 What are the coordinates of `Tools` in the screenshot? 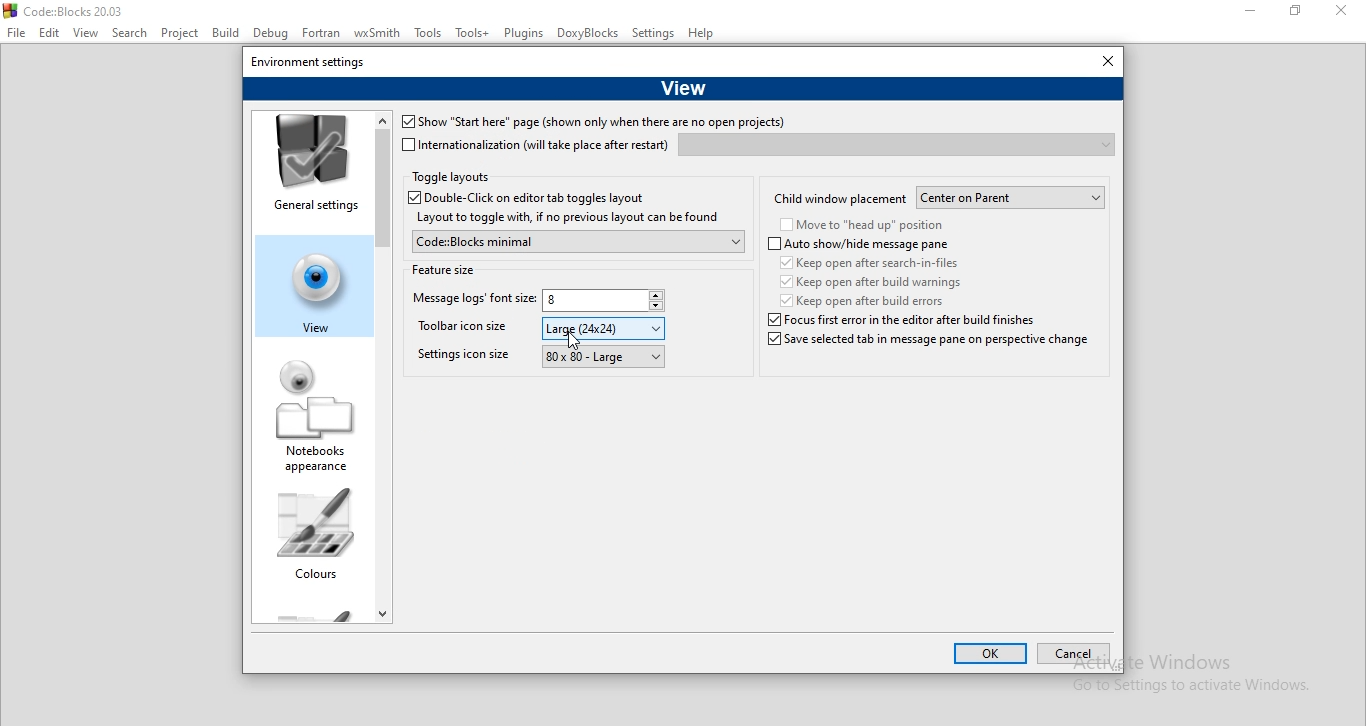 It's located at (430, 36).